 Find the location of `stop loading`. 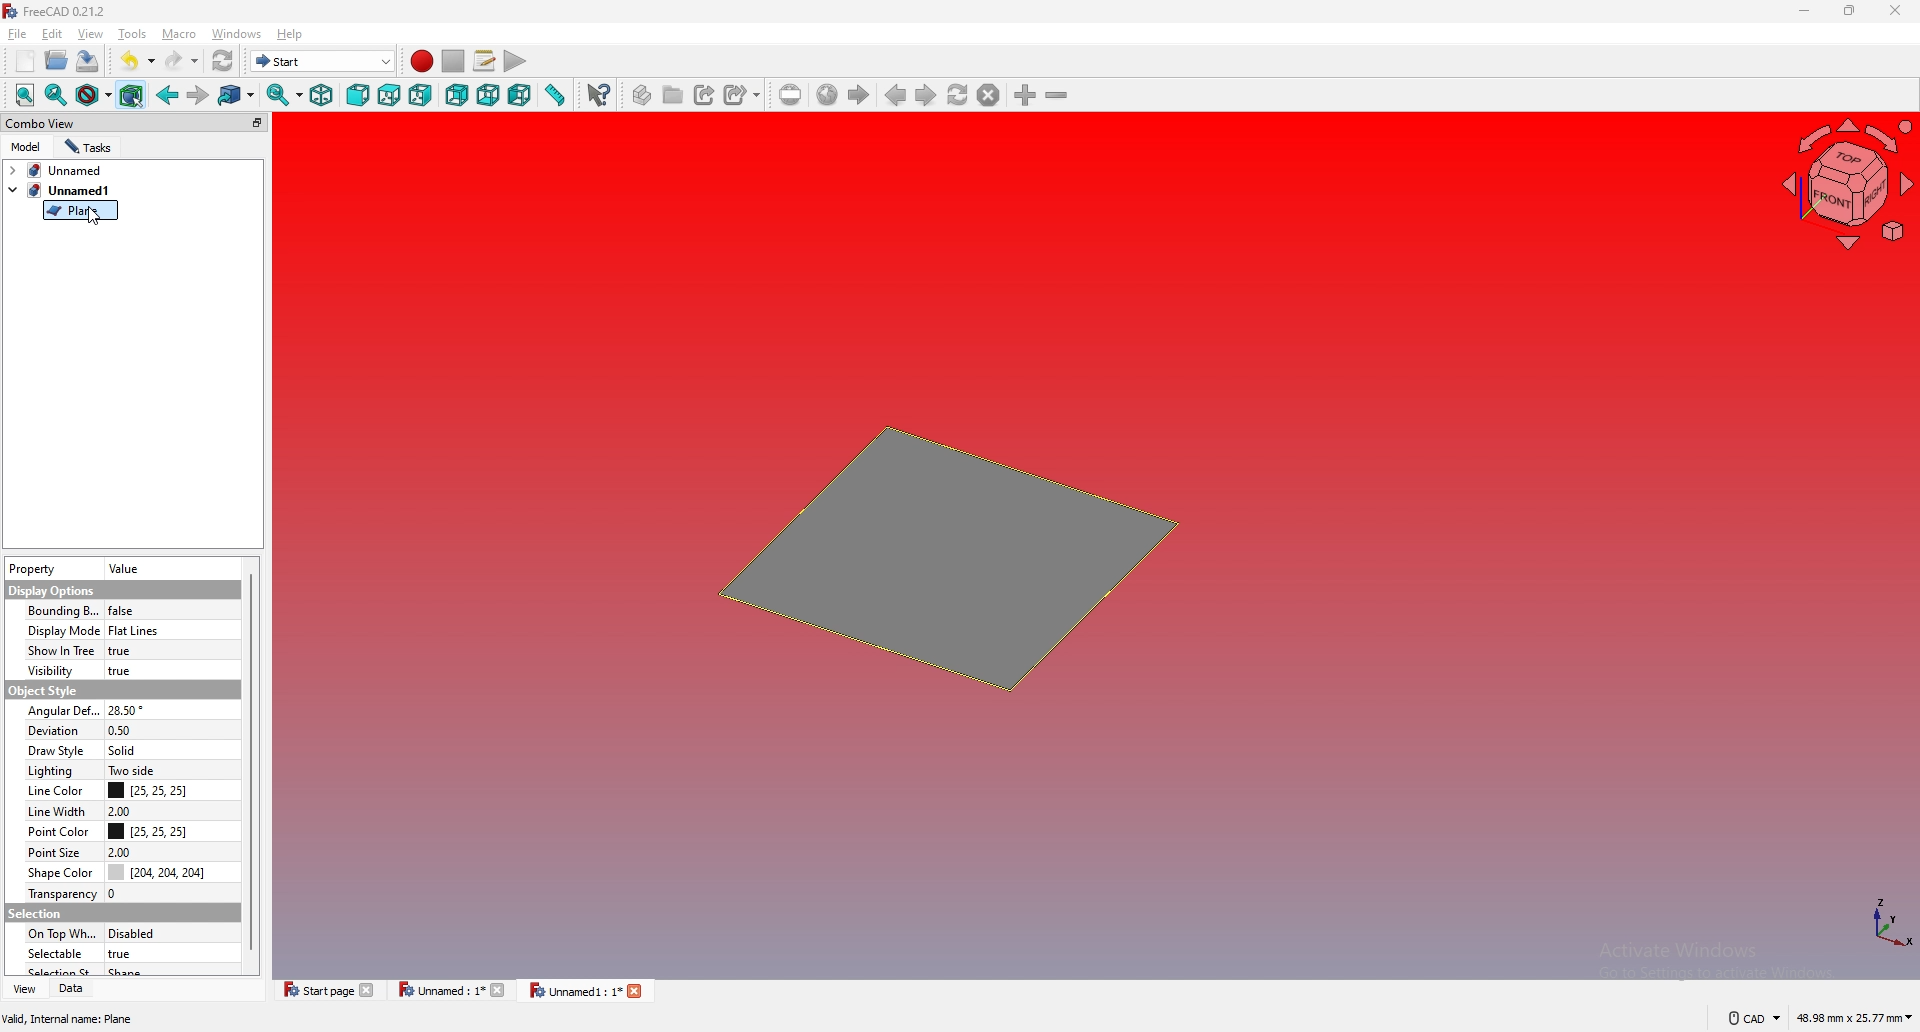

stop loading is located at coordinates (989, 95).